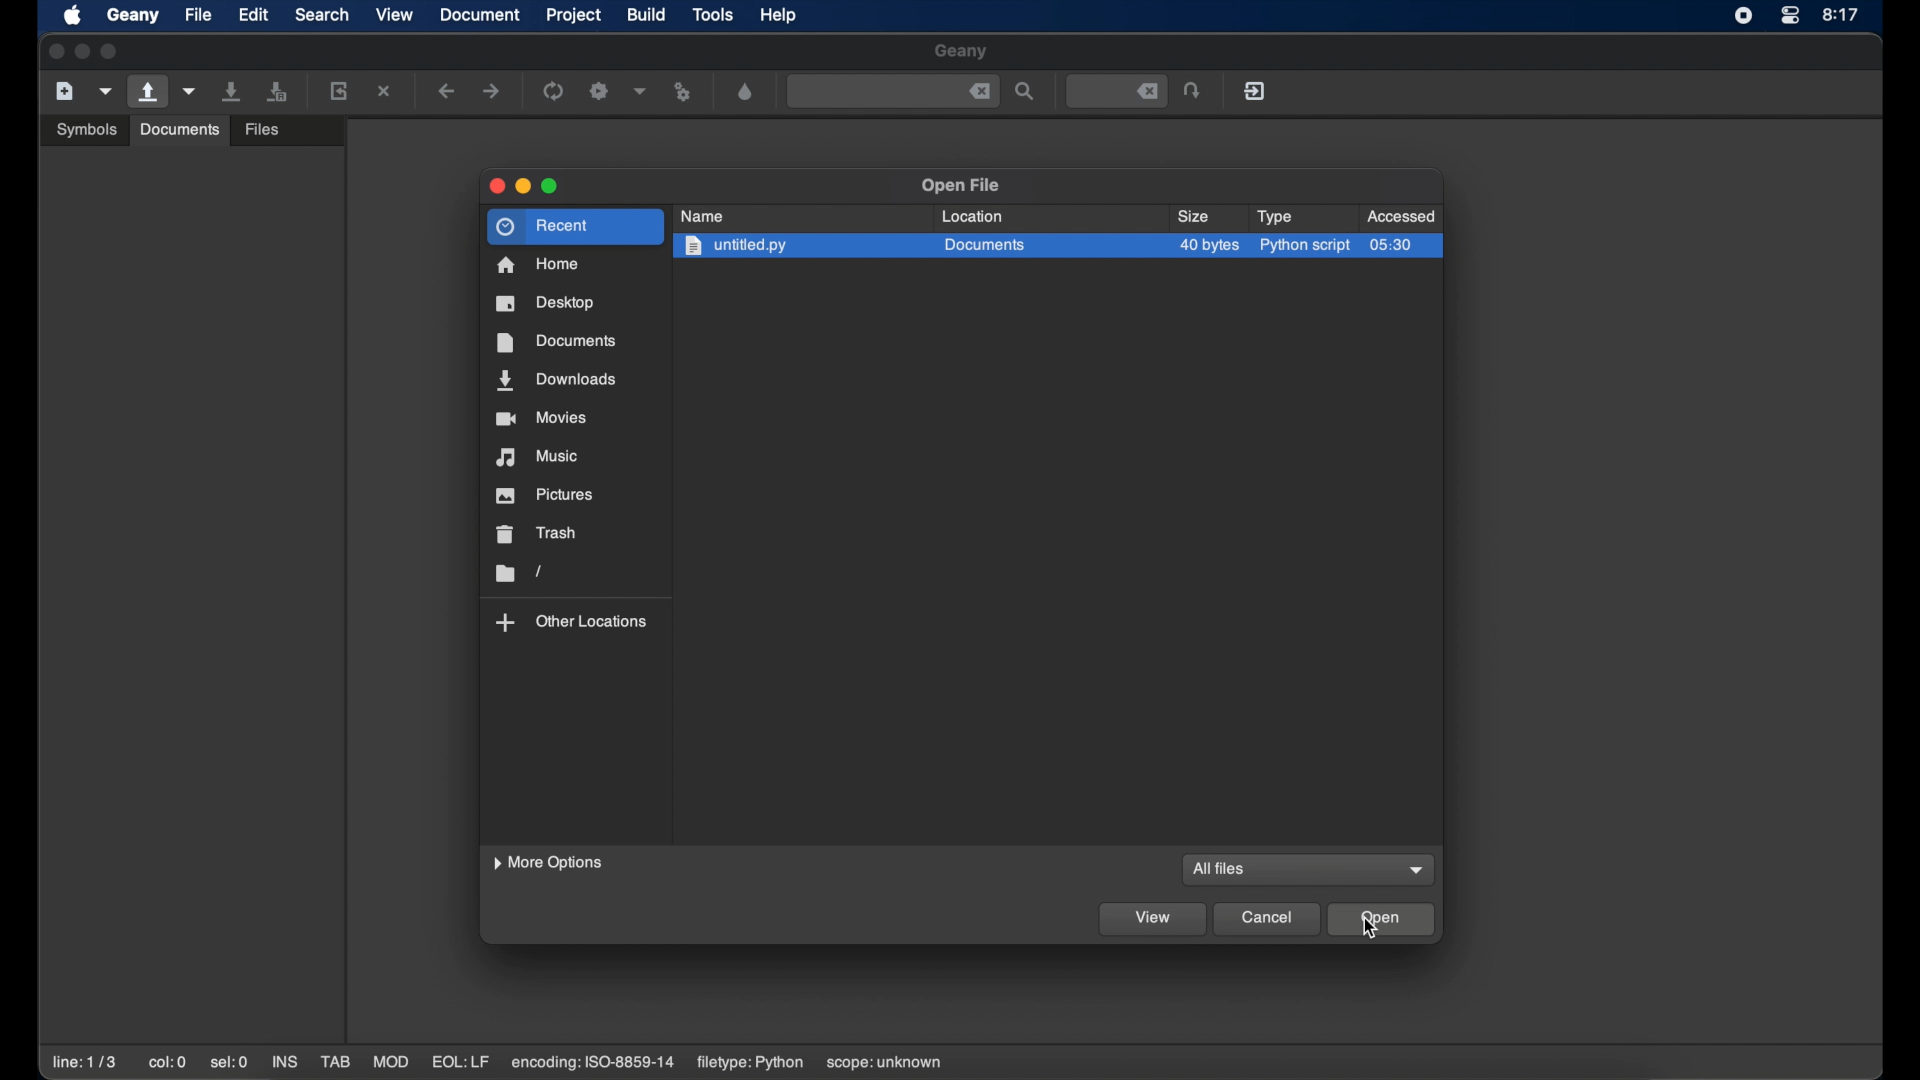 This screenshot has height=1080, width=1920. What do you see at coordinates (497, 186) in the screenshot?
I see `close` at bounding box center [497, 186].